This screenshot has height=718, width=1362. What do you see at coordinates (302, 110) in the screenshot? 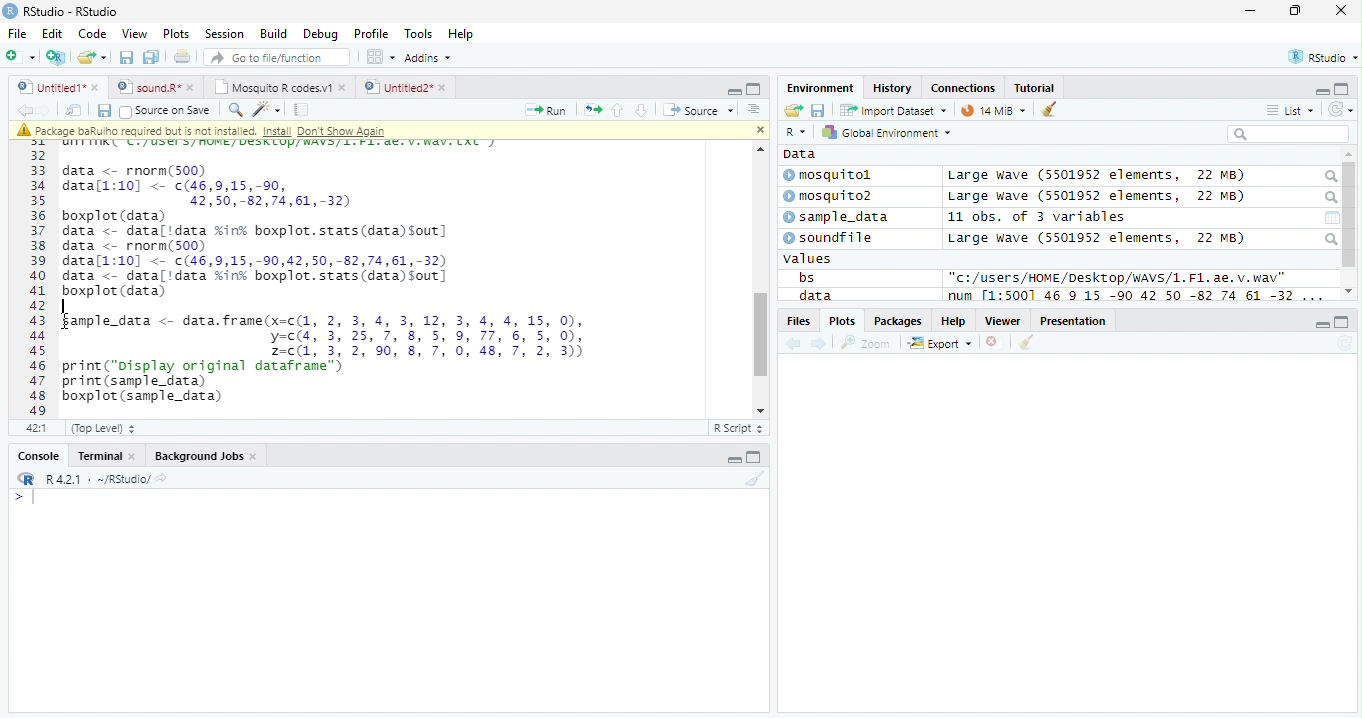
I see `Compile report` at bounding box center [302, 110].